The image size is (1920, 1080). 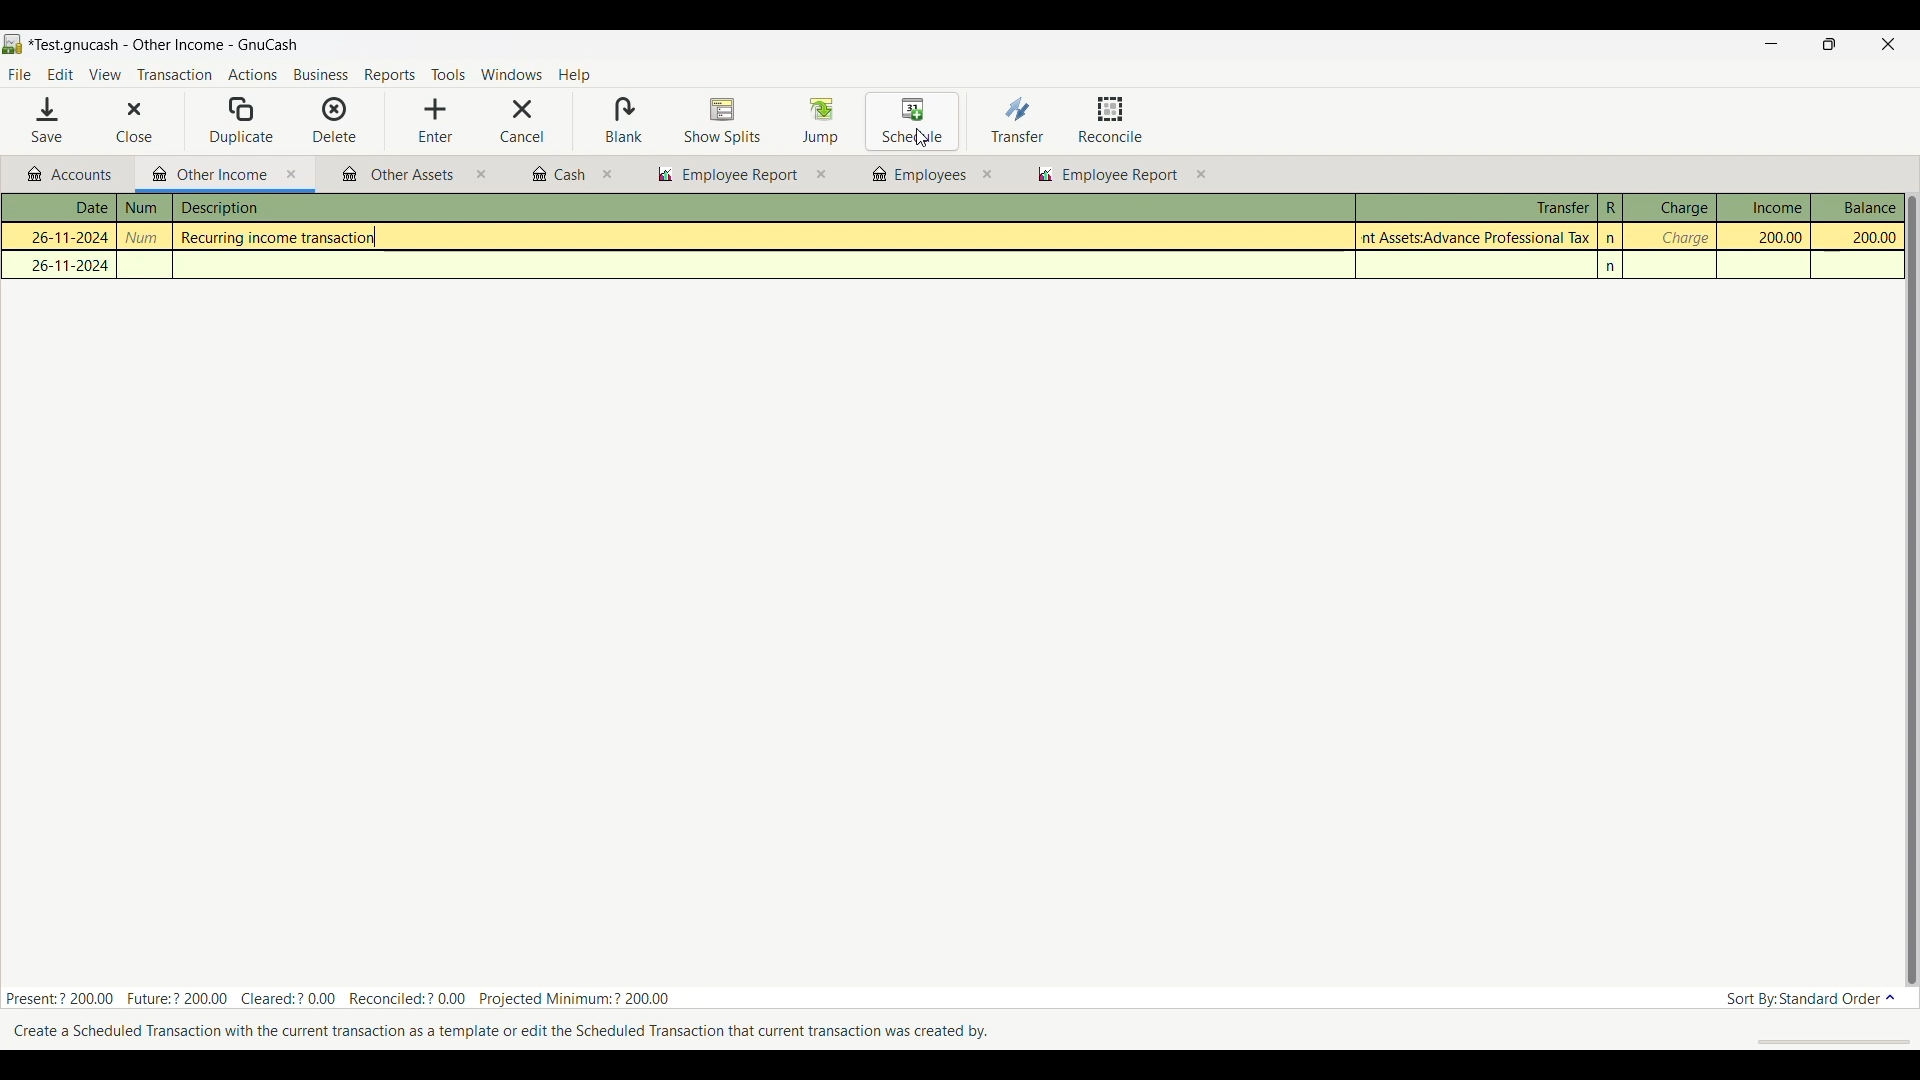 What do you see at coordinates (1669, 208) in the screenshot?
I see `Charge column` at bounding box center [1669, 208].